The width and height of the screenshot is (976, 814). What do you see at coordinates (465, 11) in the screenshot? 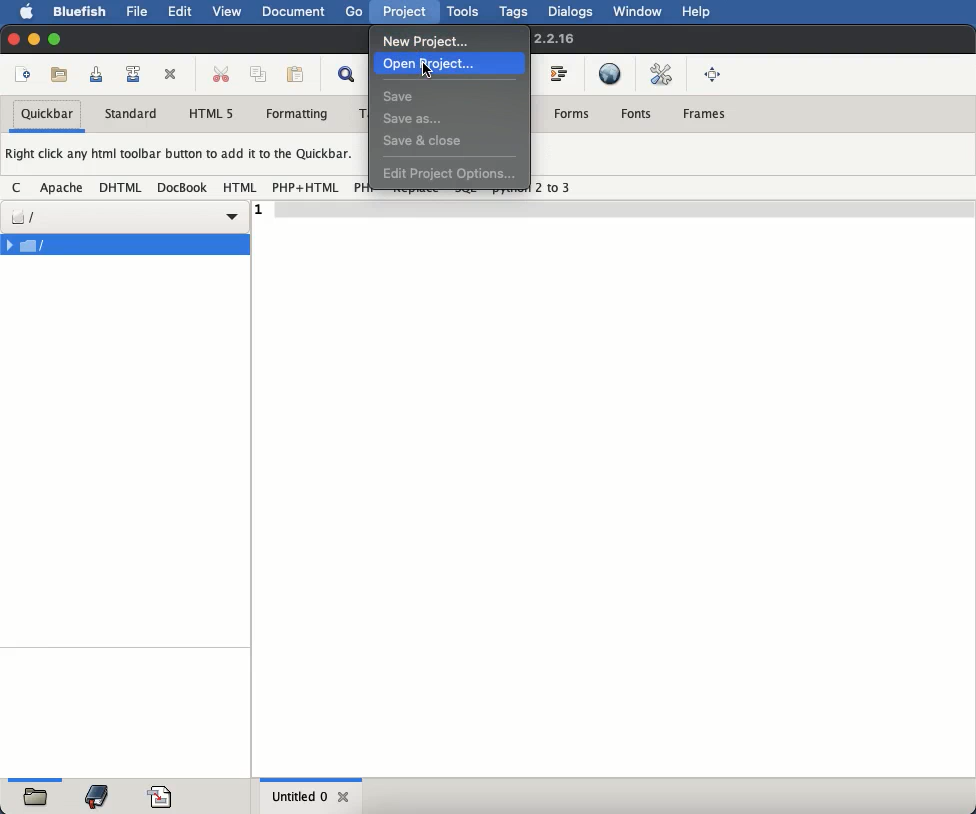
I see `tools` at bounding box center [465, 11].